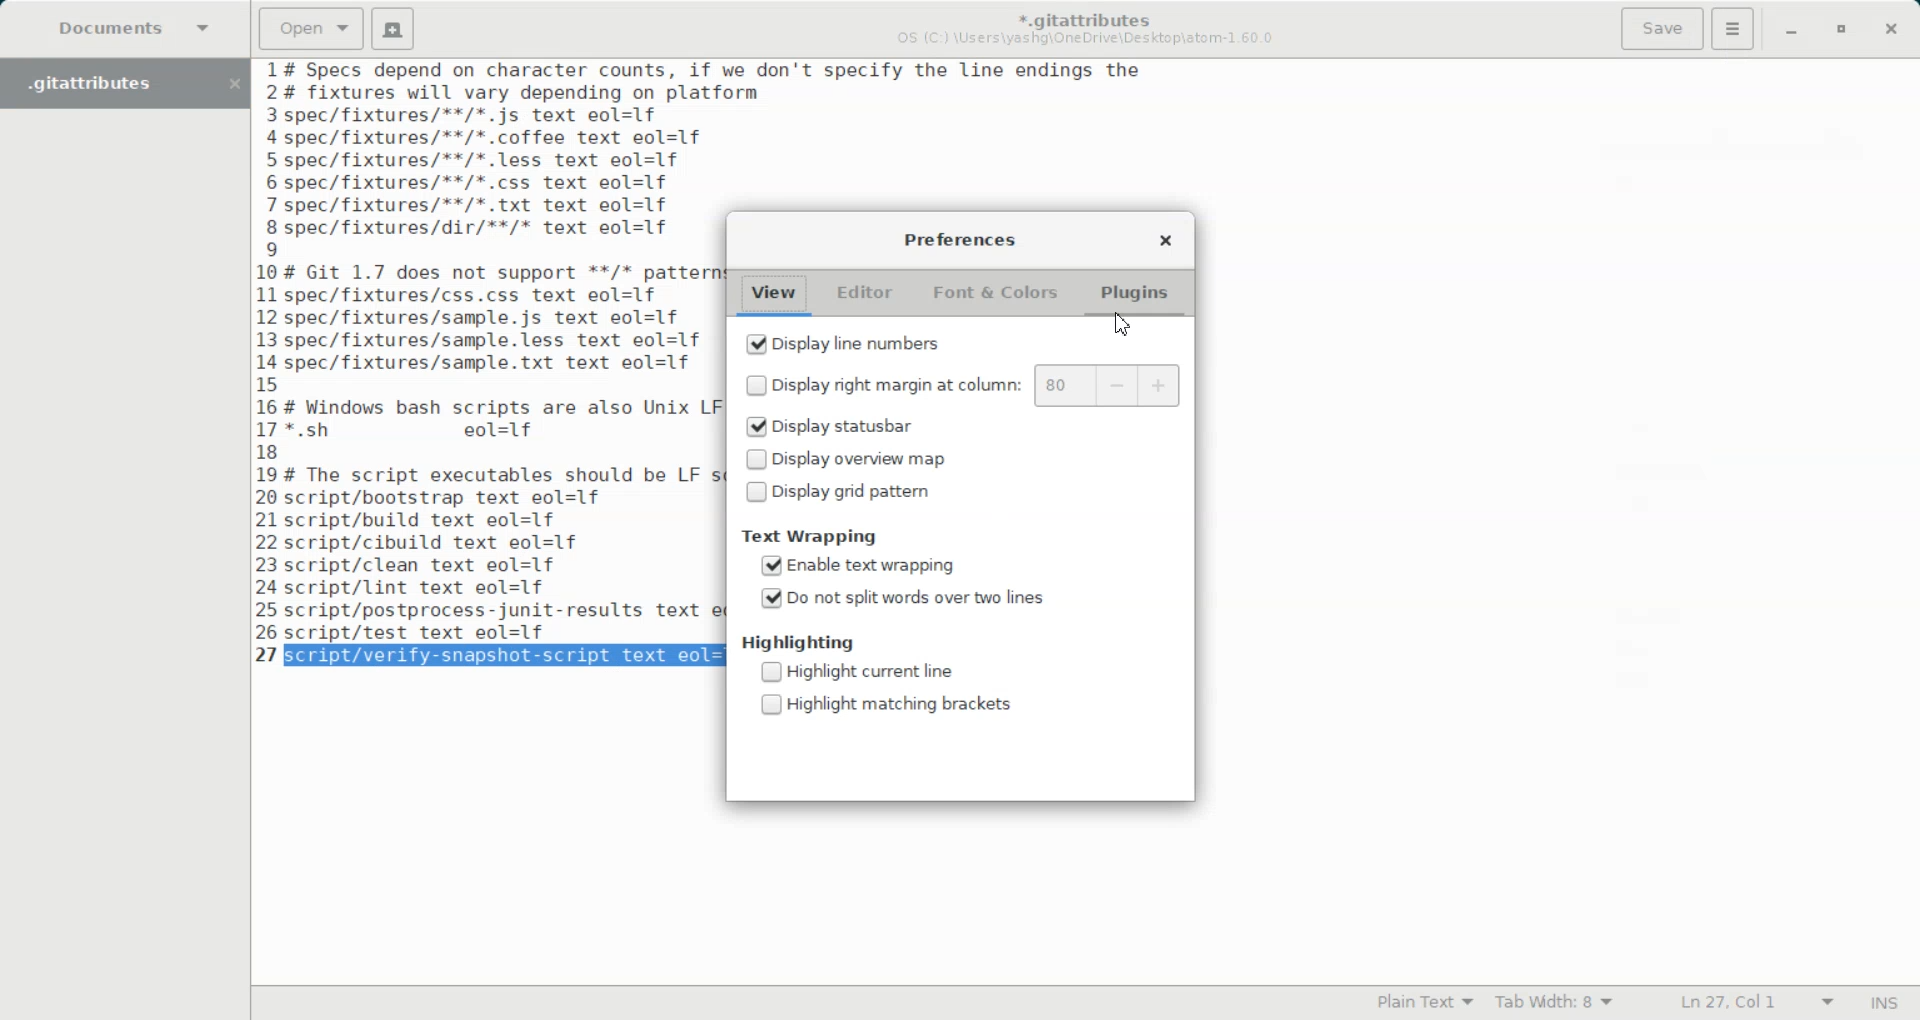 The width and height of the screenshot is (1920, 1020). I want to click on Preferences, so click(958, 239).